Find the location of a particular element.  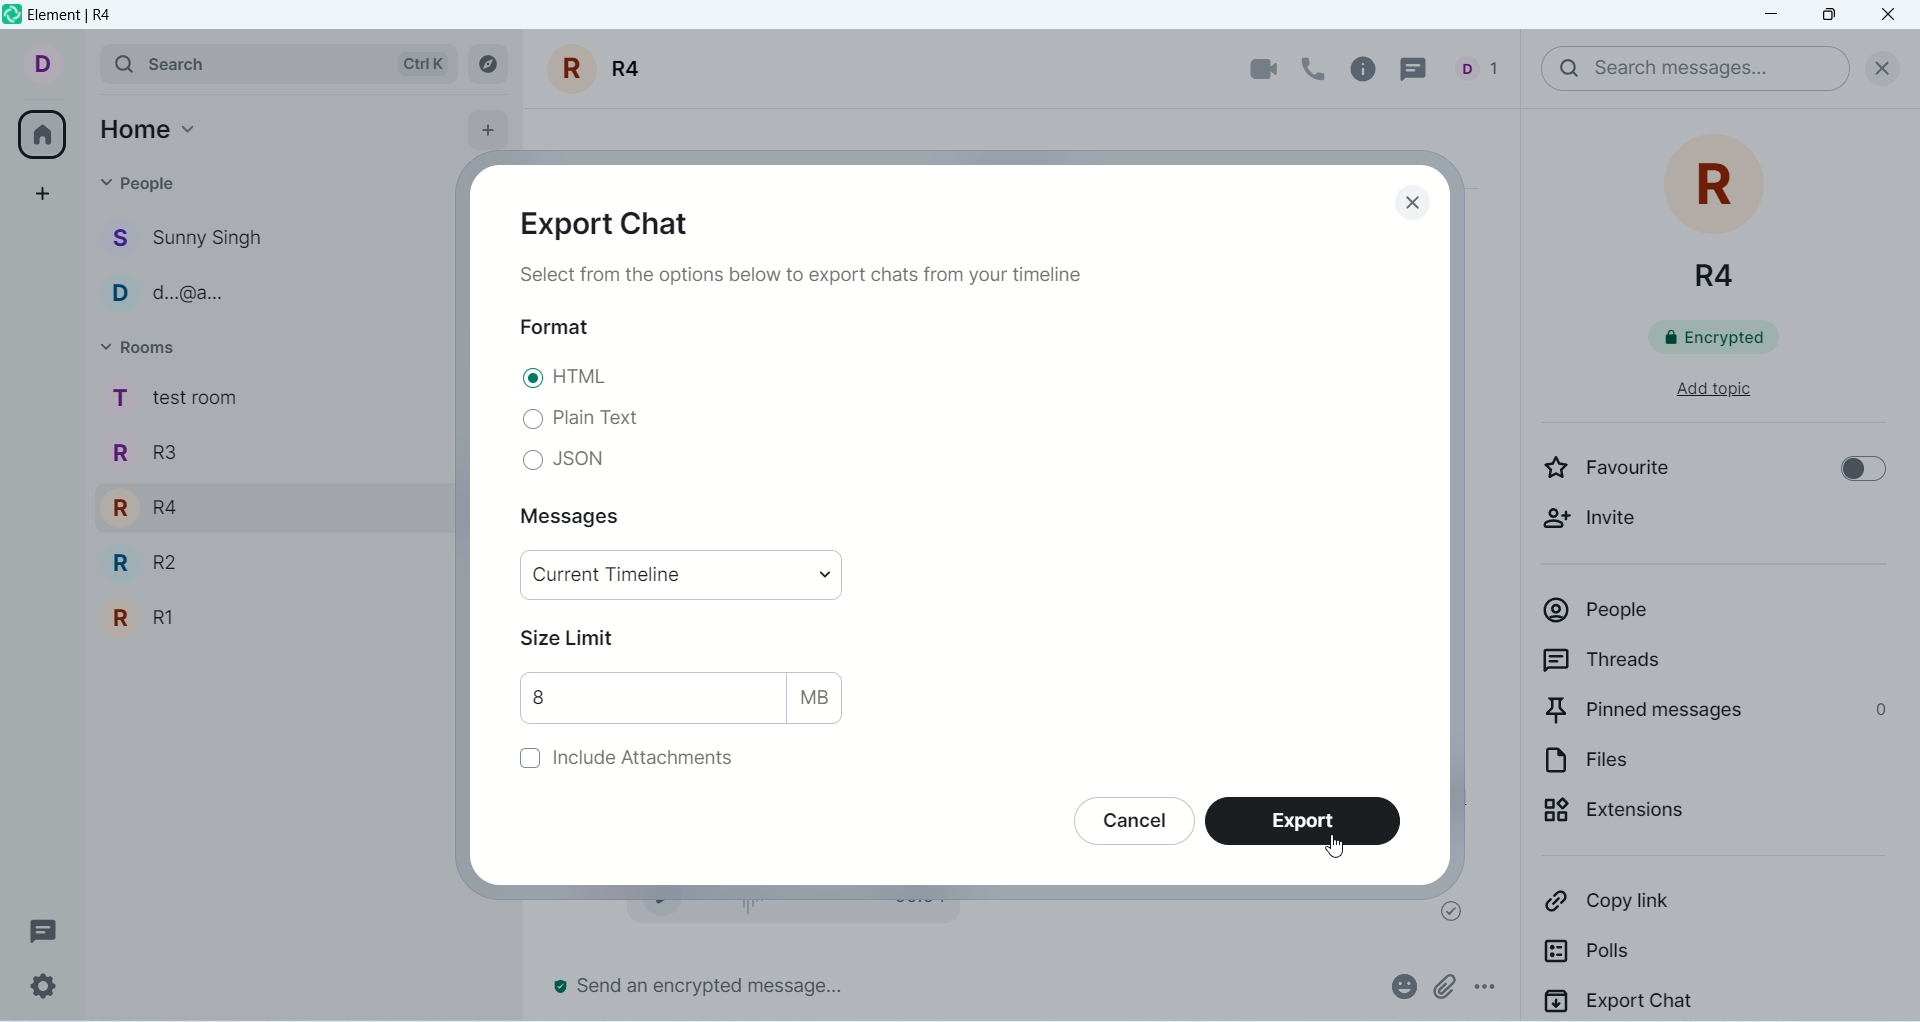

add topic is located at coordinates (1695, 394).